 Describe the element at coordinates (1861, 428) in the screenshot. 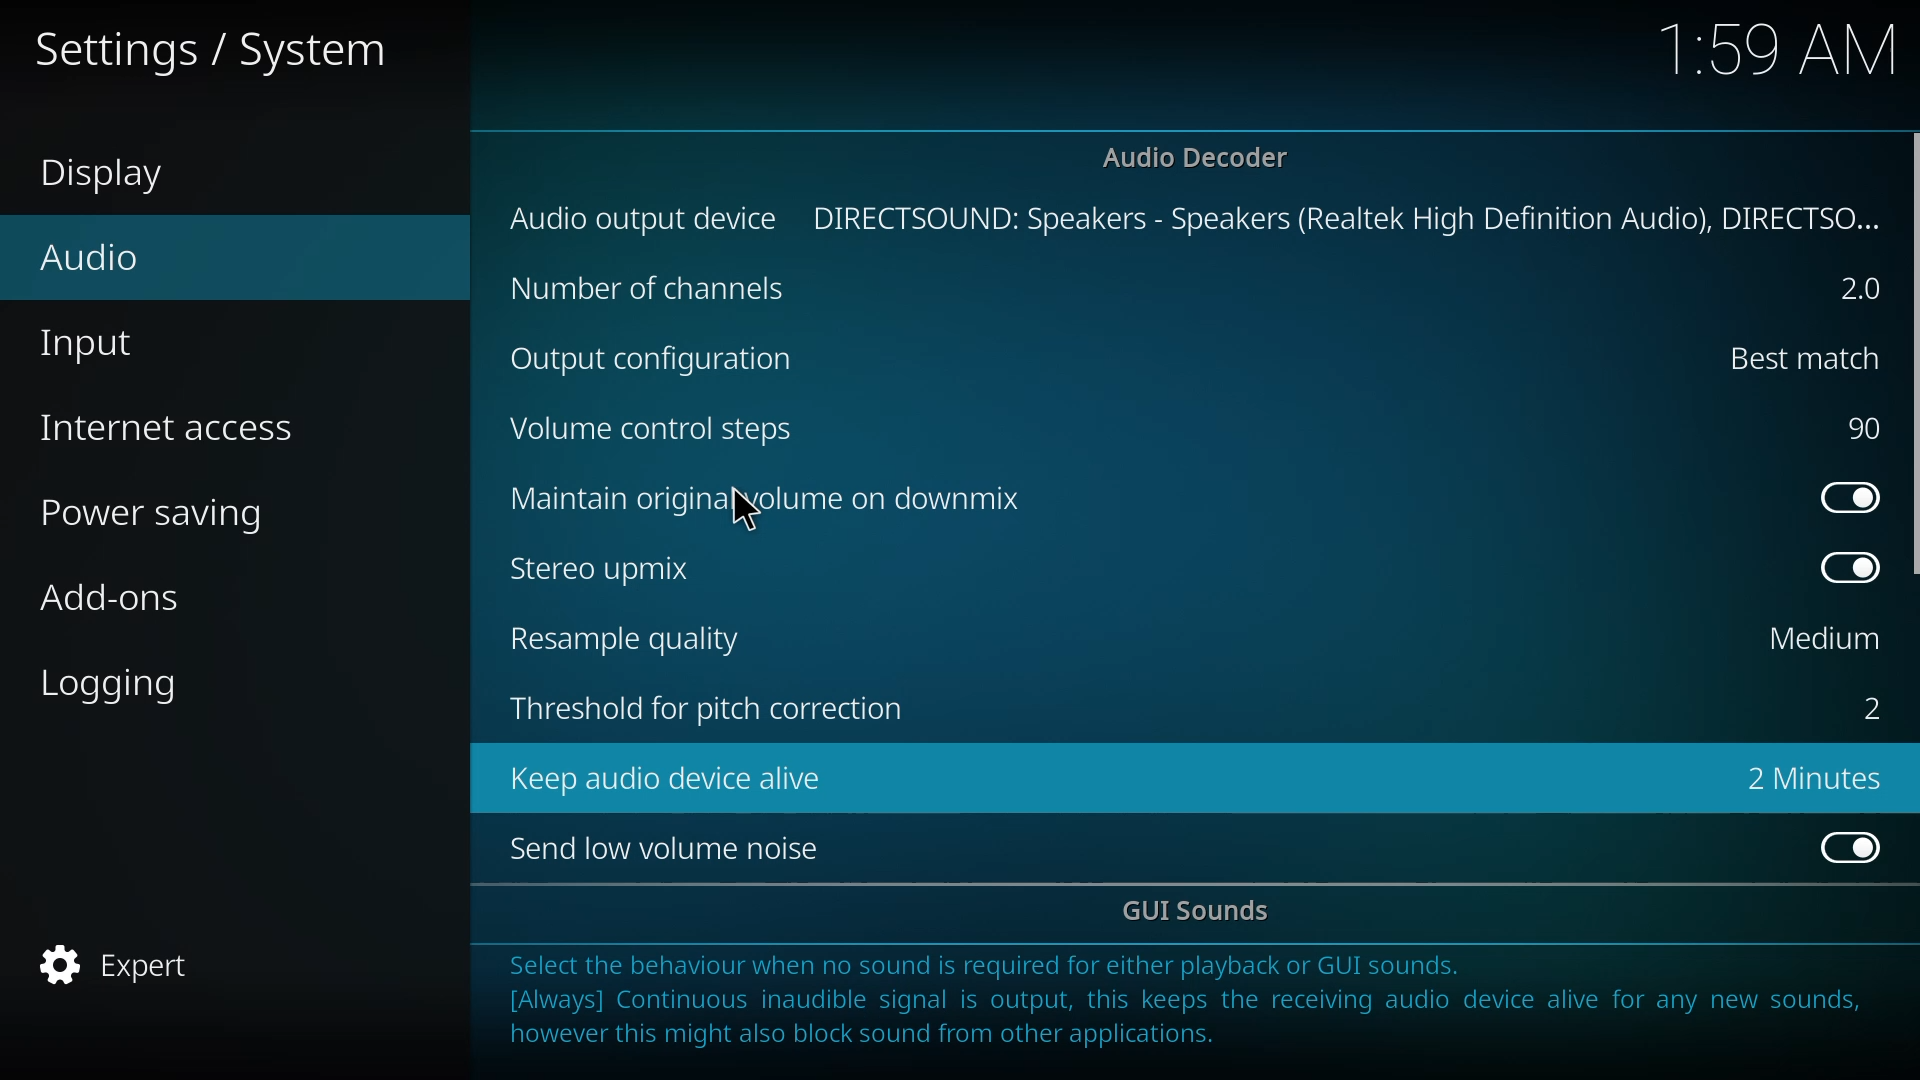

I see `90` at that location.